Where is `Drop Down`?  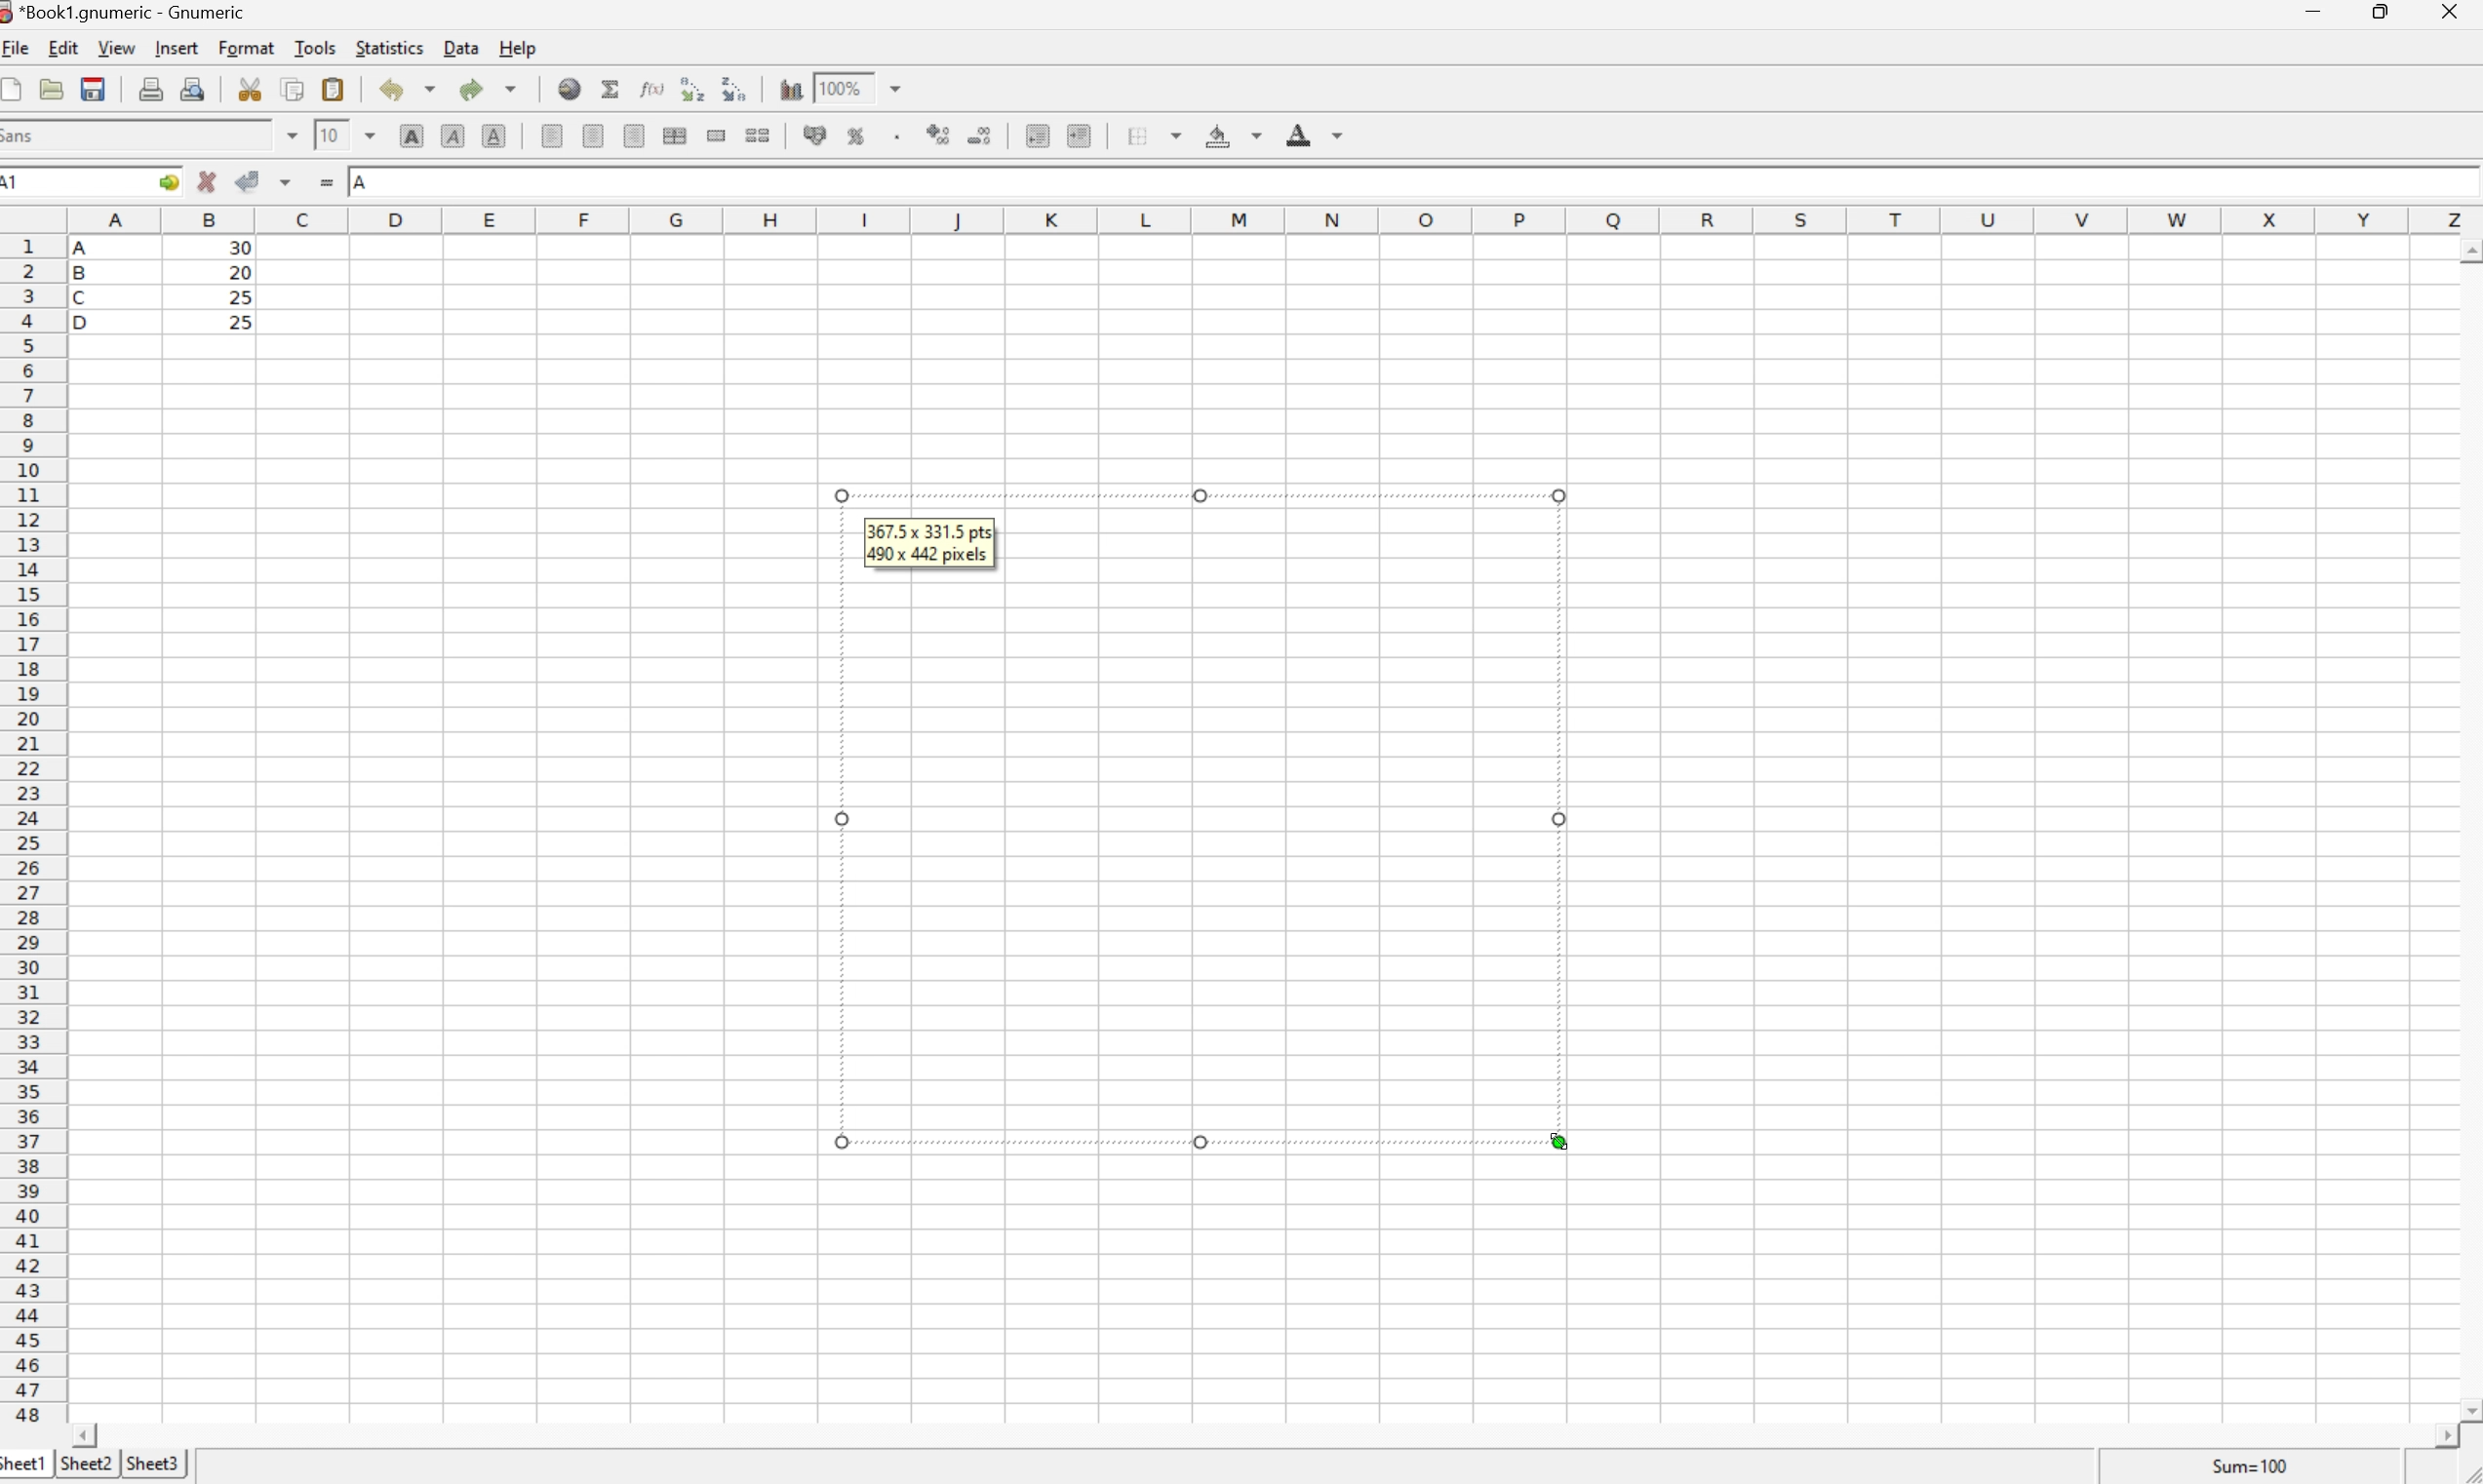
Drop Down is located at coordinates (902, 86).